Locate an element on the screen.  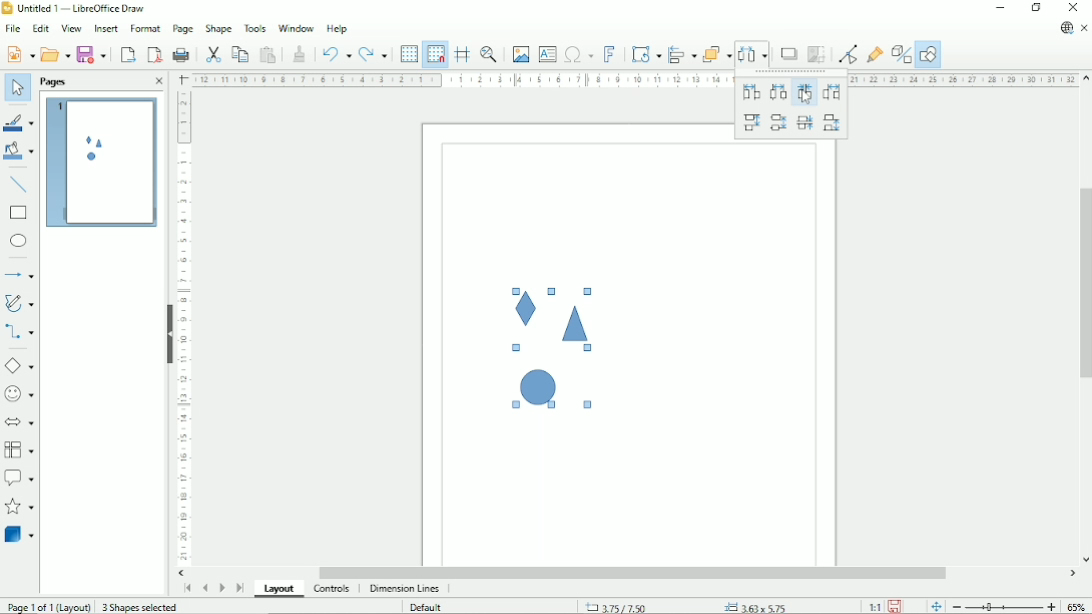
New is located at coordinates (19, 54).